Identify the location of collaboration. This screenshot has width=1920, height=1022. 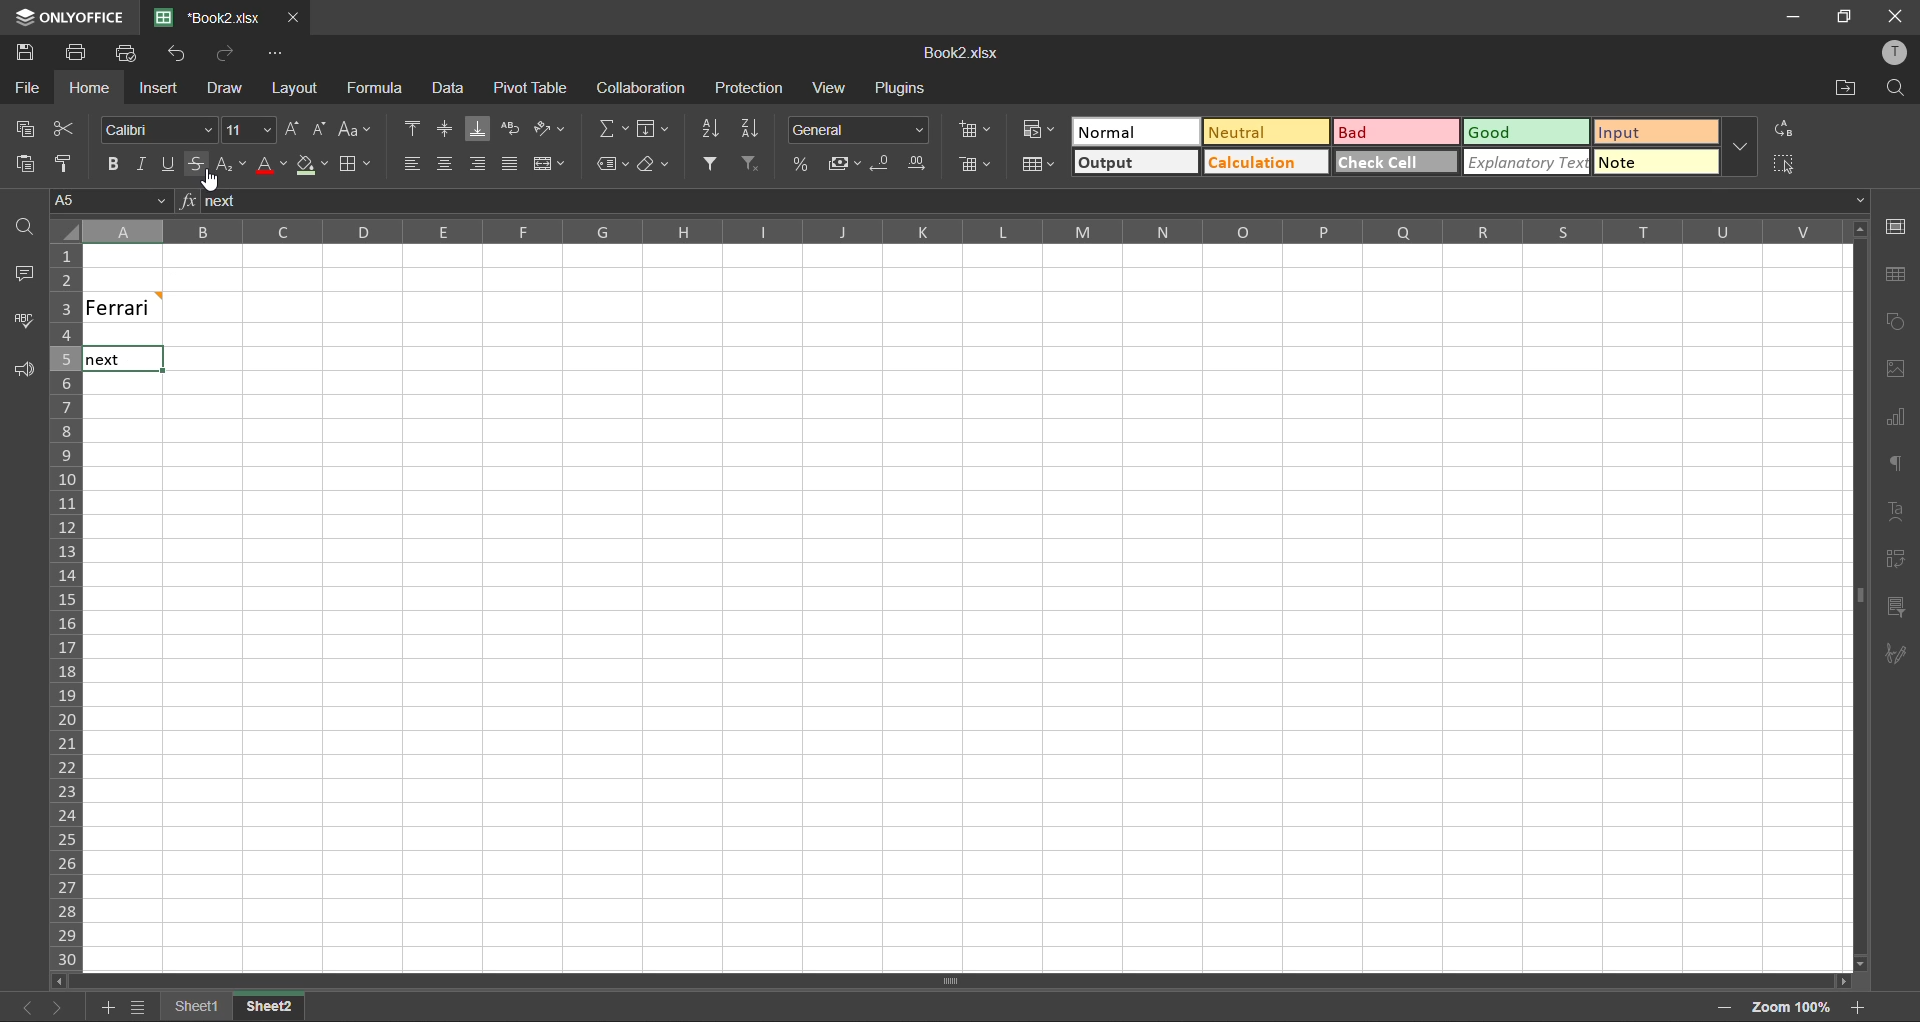
(641, 91).